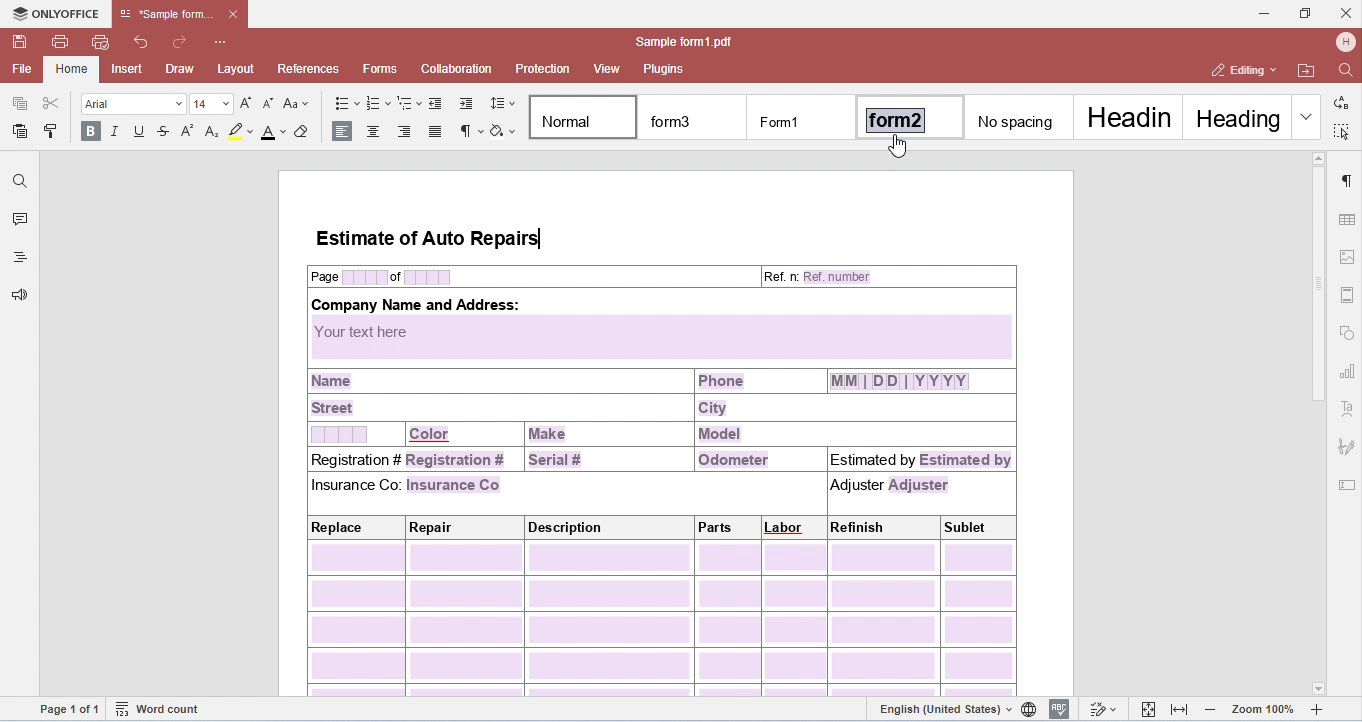 This screenshot has width=1362, height=722. Describe the element at coordinates (1241, 71) in the screenshot. I see `editing` at that location.